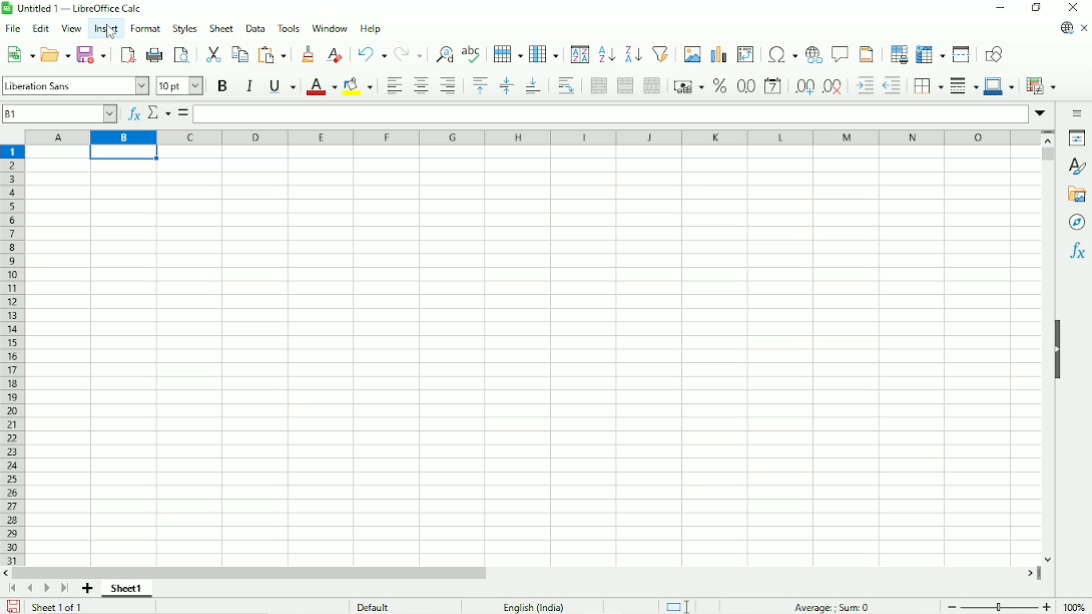 This screenshot has width=1092, height=614. What do you see at coordinates (1040, 85) in the screenshot?
I see `Conditional` at bounding box center [1040, 85].